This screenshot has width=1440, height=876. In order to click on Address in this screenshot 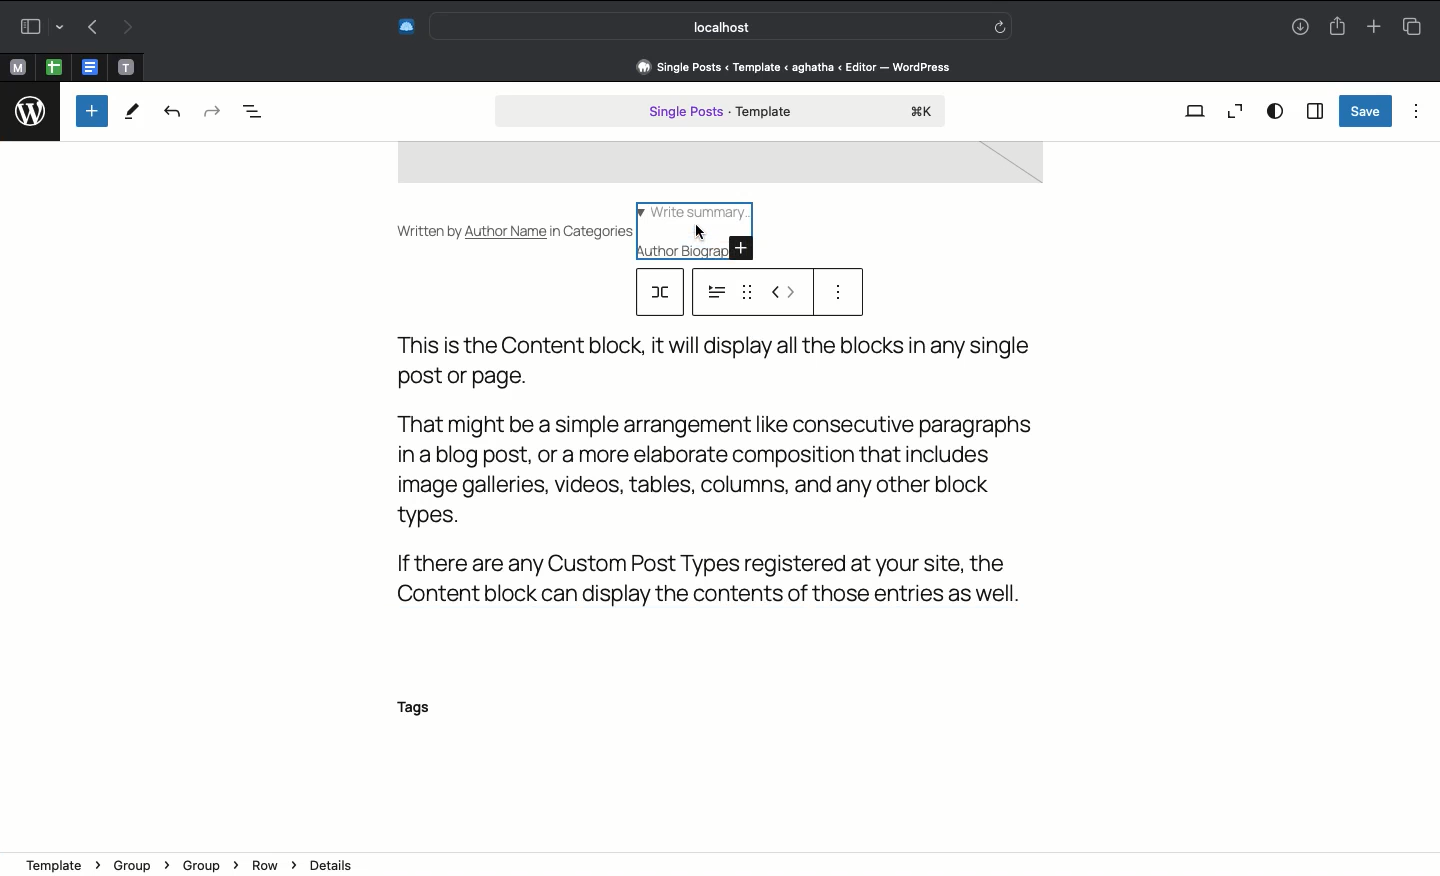, I will do `click(791, 66)`.